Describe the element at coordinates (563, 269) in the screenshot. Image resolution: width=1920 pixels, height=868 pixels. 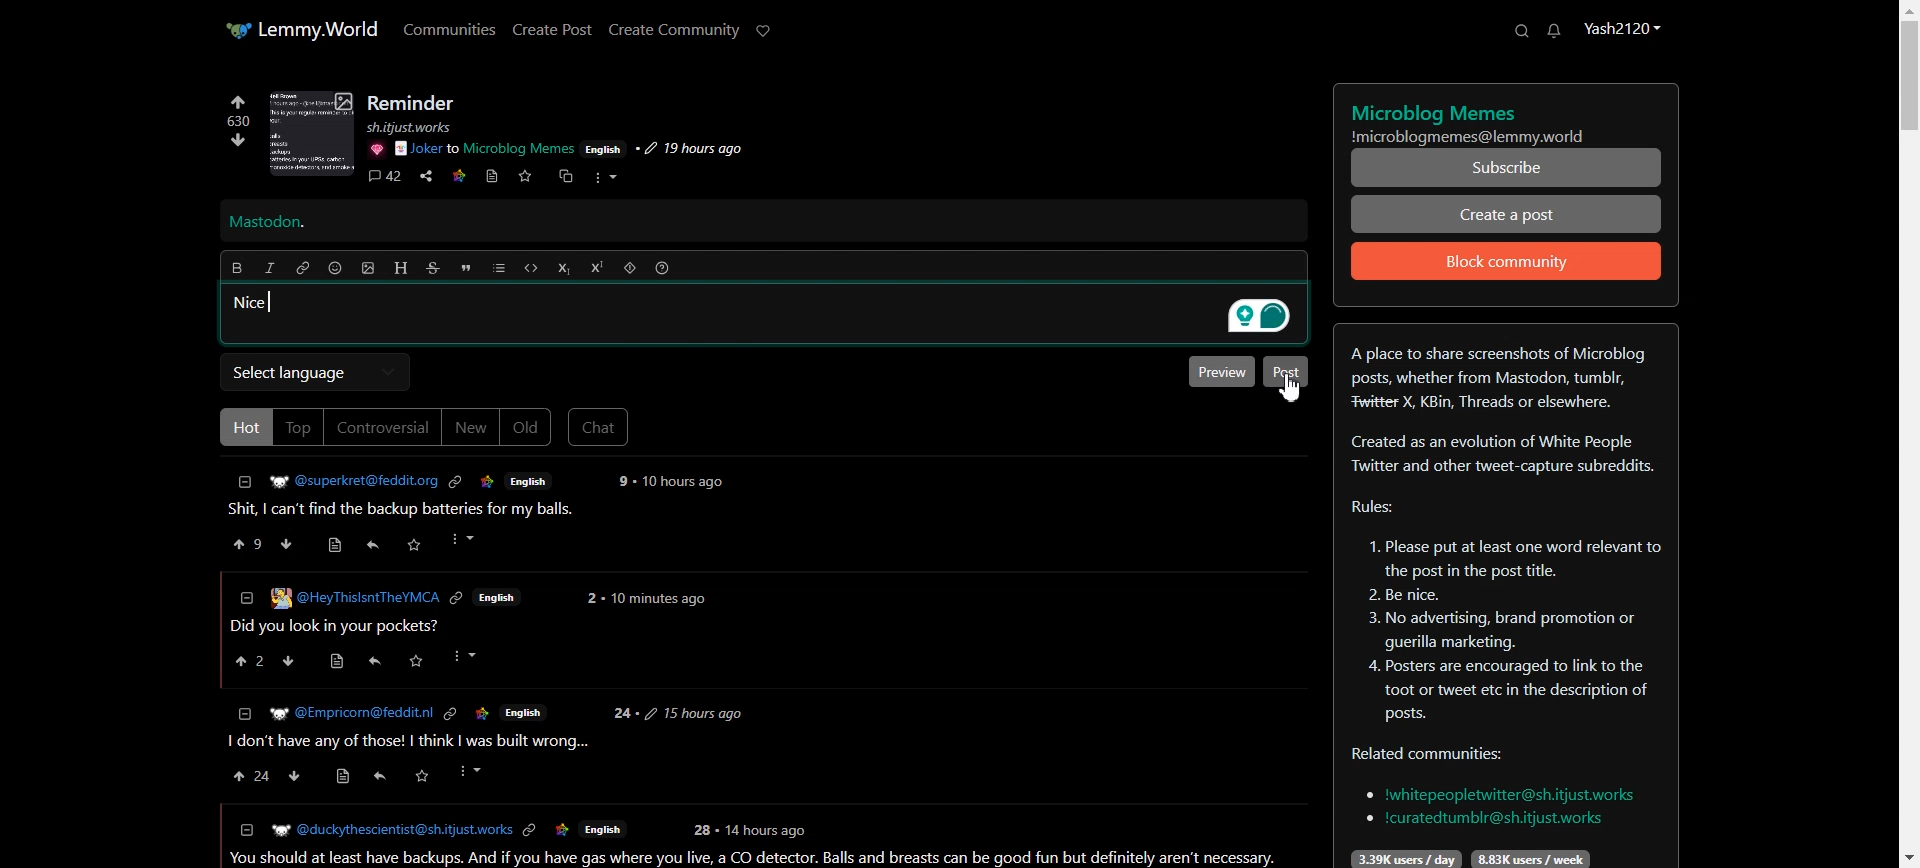
I see `Subscript` at that location.